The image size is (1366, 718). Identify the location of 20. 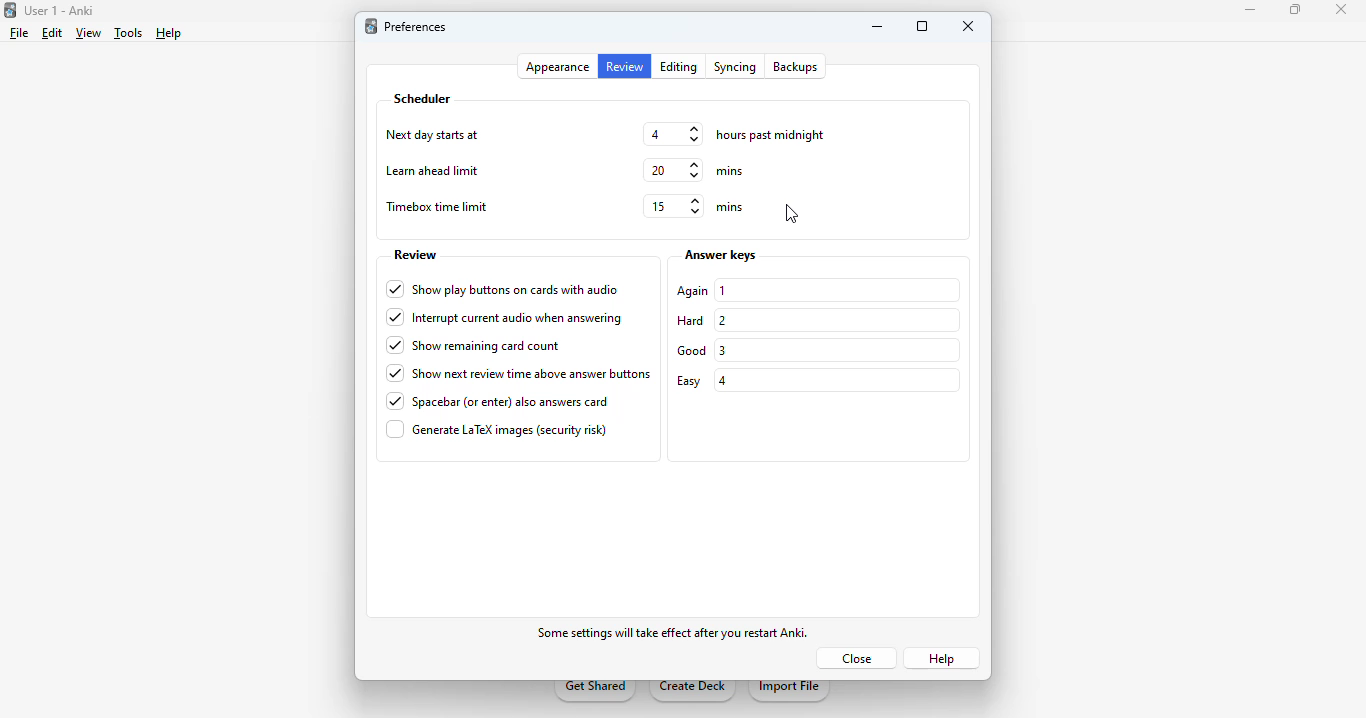
(675, 170).